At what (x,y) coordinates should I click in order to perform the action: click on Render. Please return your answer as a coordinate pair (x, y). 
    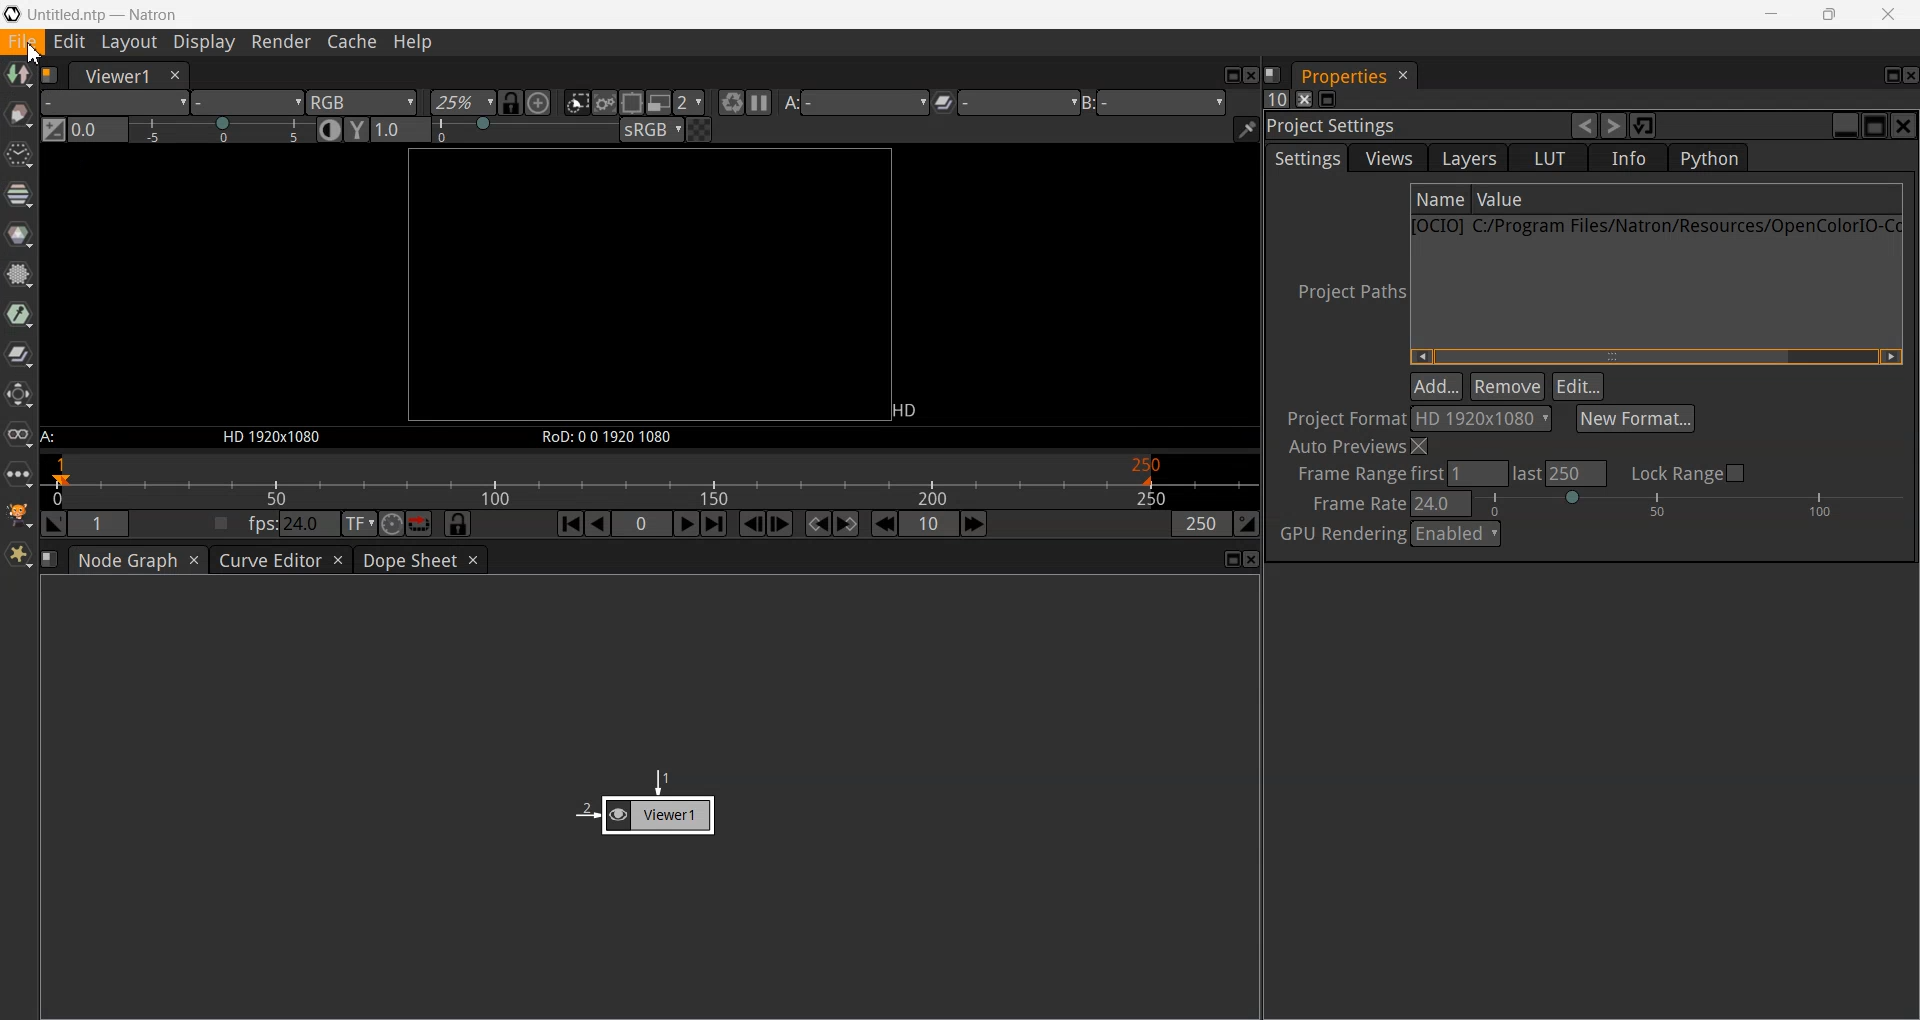
    Looking at the image, I should click on (280, 43).